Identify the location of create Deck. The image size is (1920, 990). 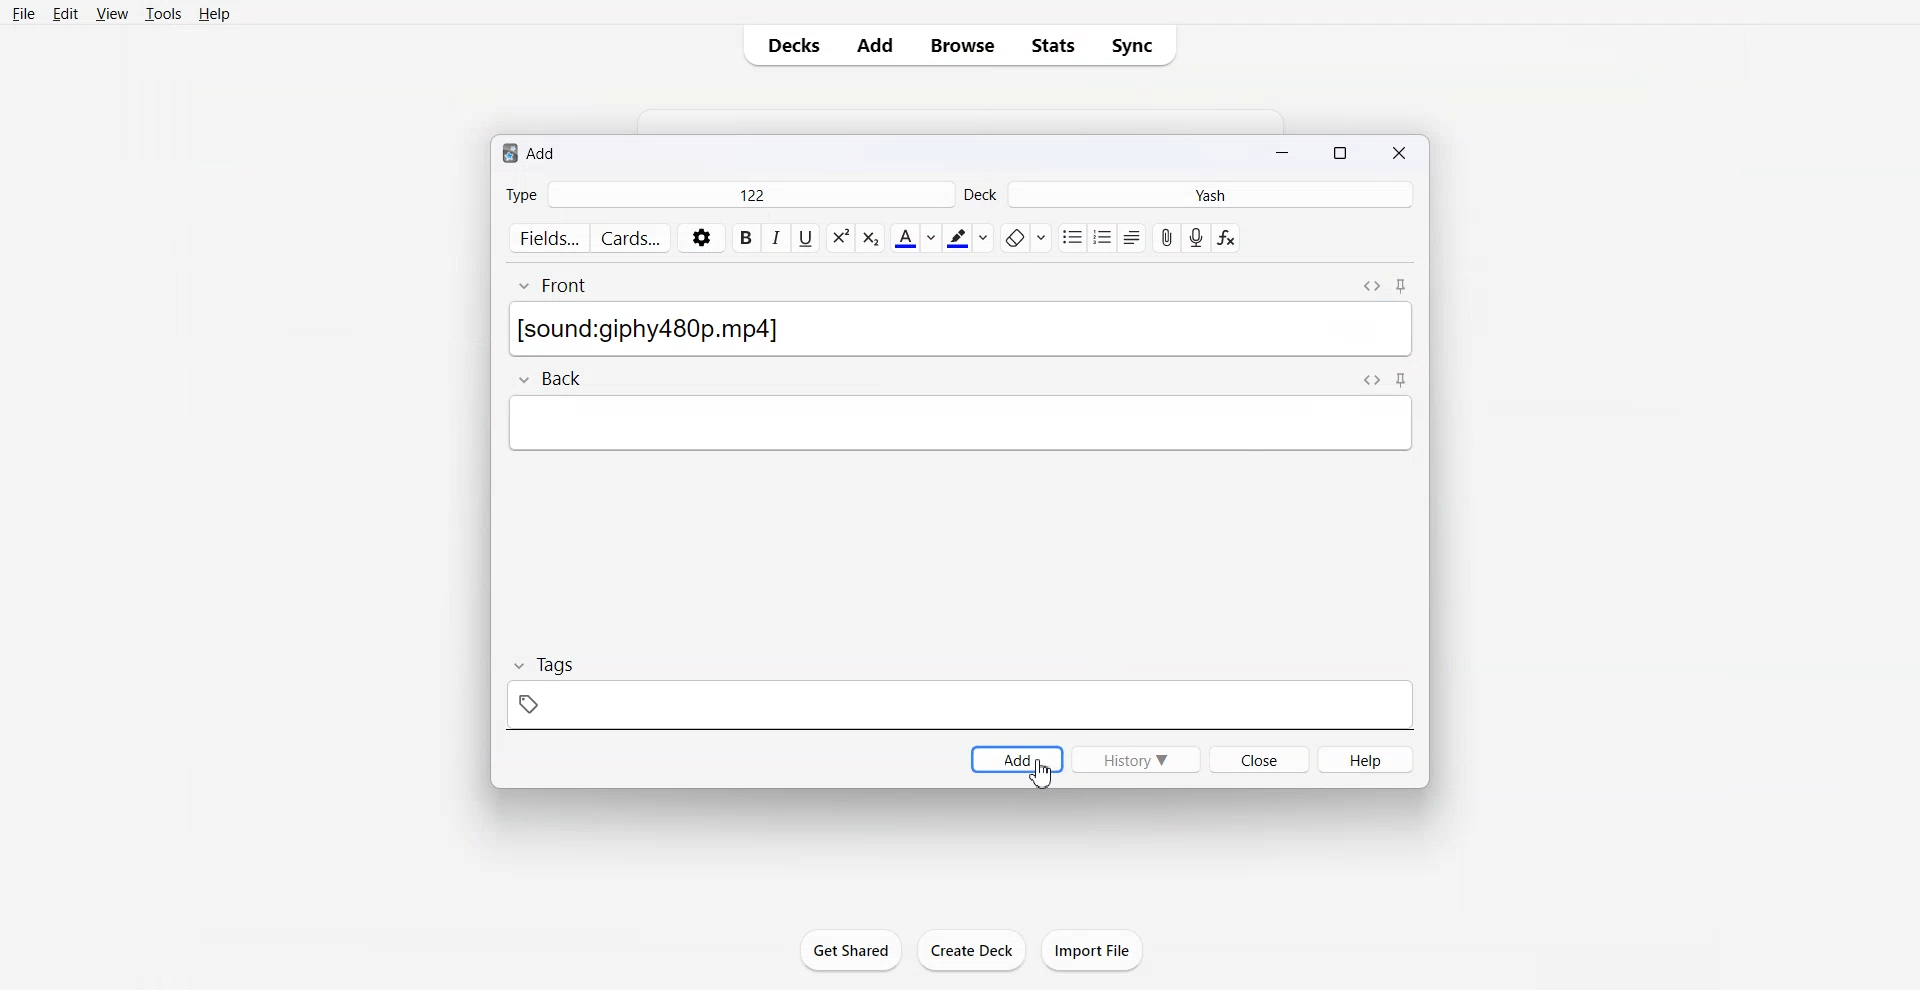
(972, 949).